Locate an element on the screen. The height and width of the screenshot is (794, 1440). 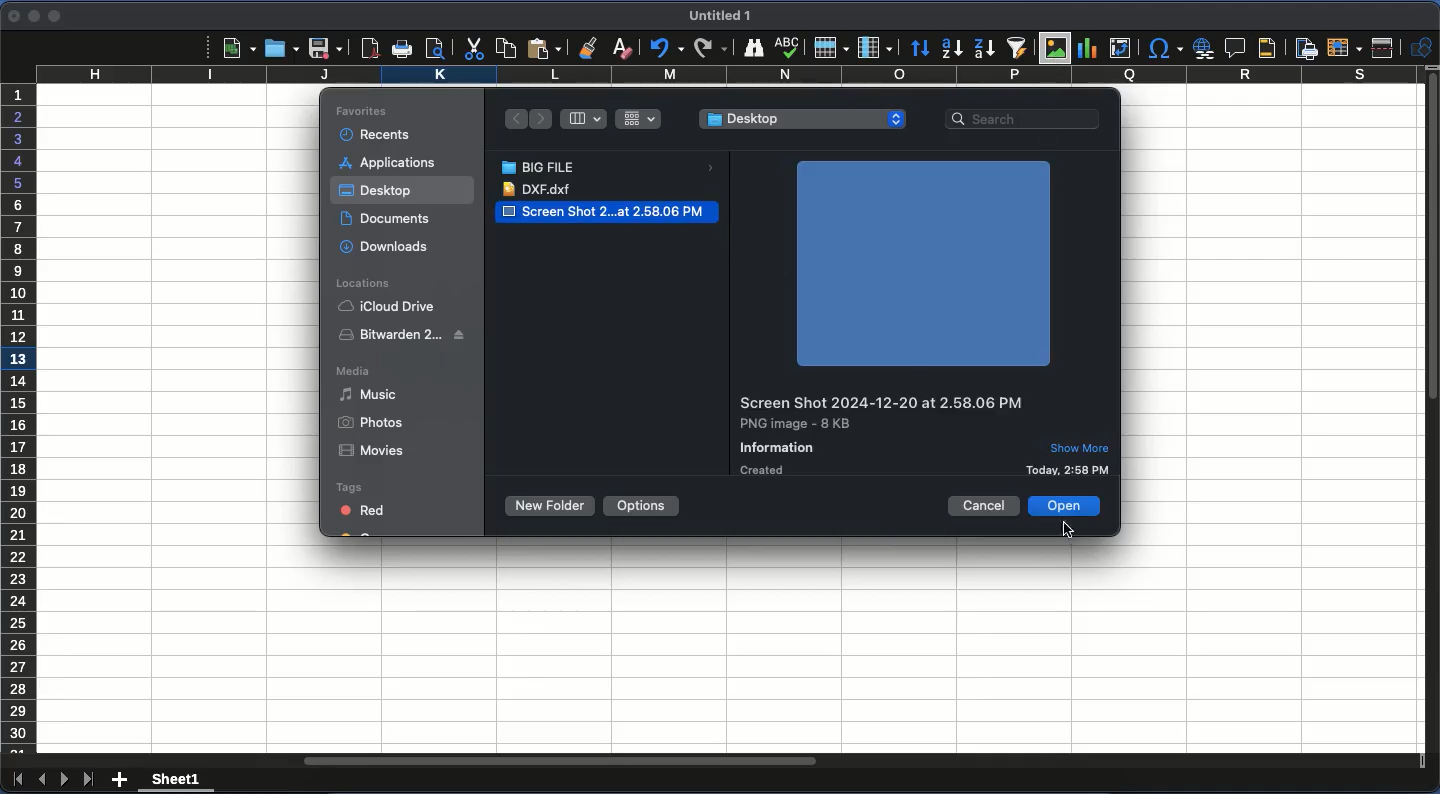
vertical scroll bar is located at coordinates (1431, 242).